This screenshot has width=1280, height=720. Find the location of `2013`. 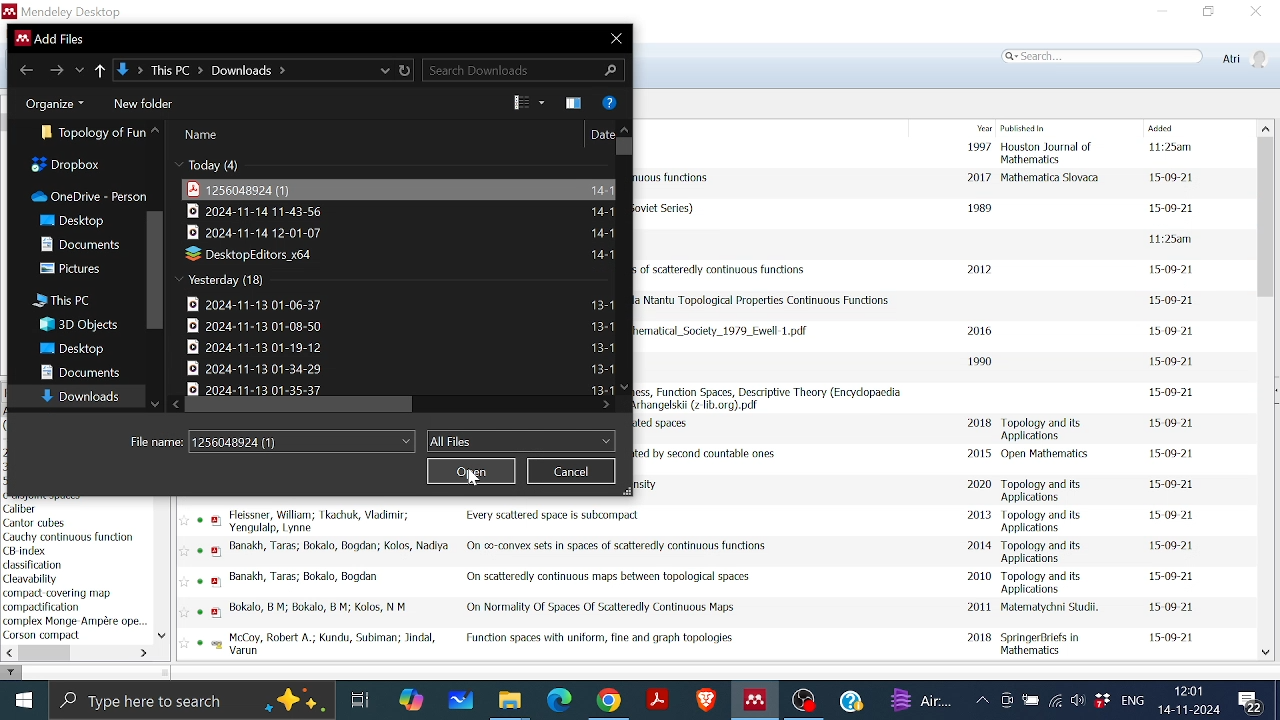

2013 is located at coordinates (980, 514).